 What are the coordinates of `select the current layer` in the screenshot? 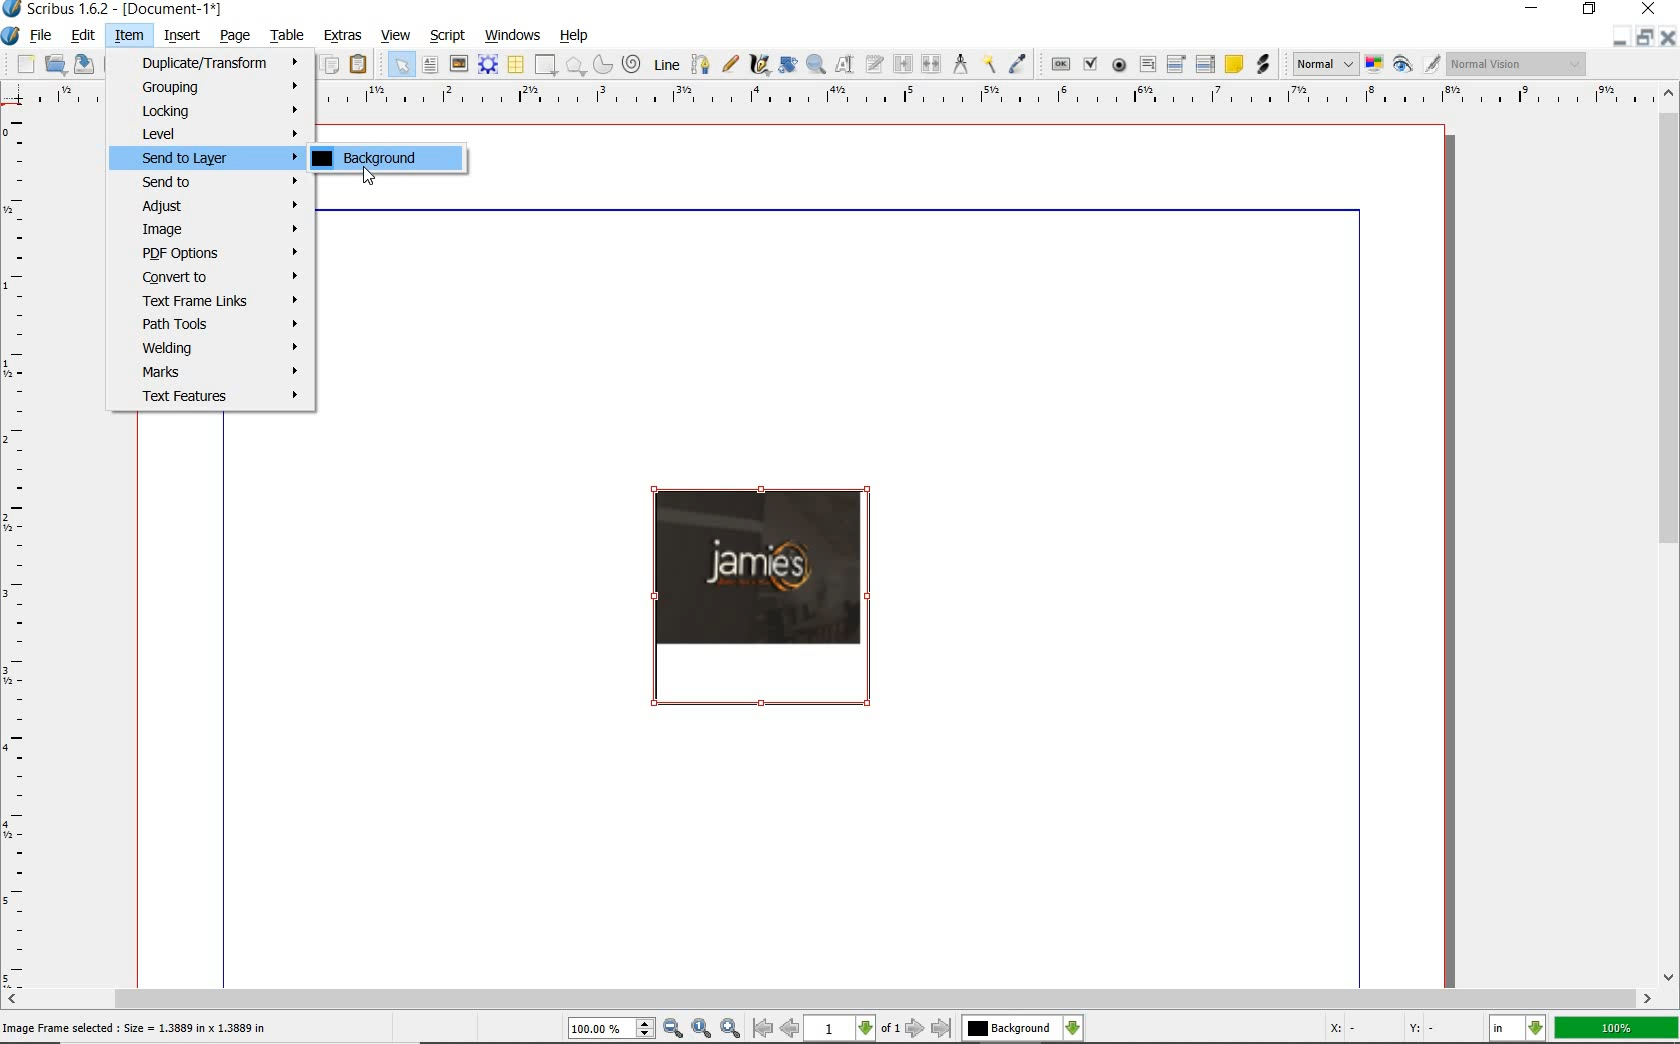 It's located at (1021, 1028).